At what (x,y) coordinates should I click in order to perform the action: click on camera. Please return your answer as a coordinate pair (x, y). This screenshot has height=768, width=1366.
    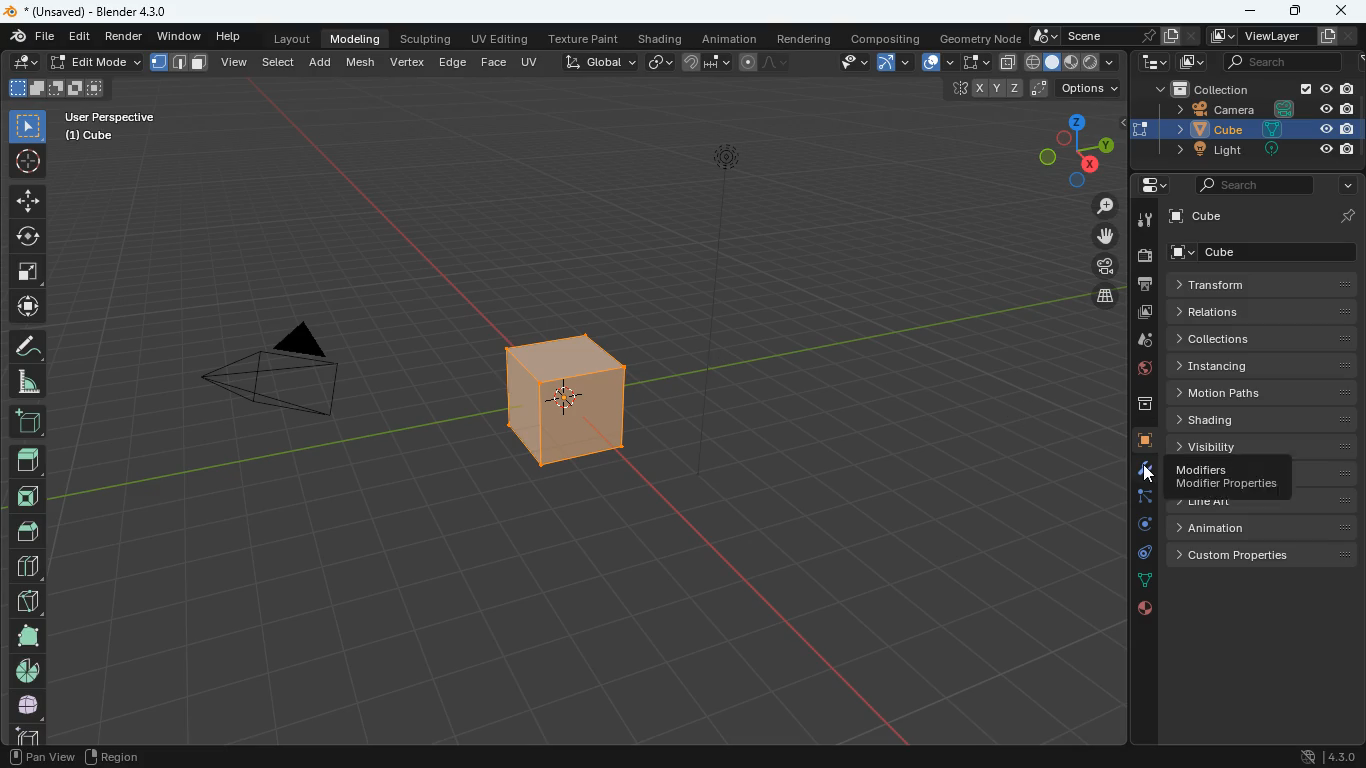
    Looking at the image, I should click on (1143, 257).